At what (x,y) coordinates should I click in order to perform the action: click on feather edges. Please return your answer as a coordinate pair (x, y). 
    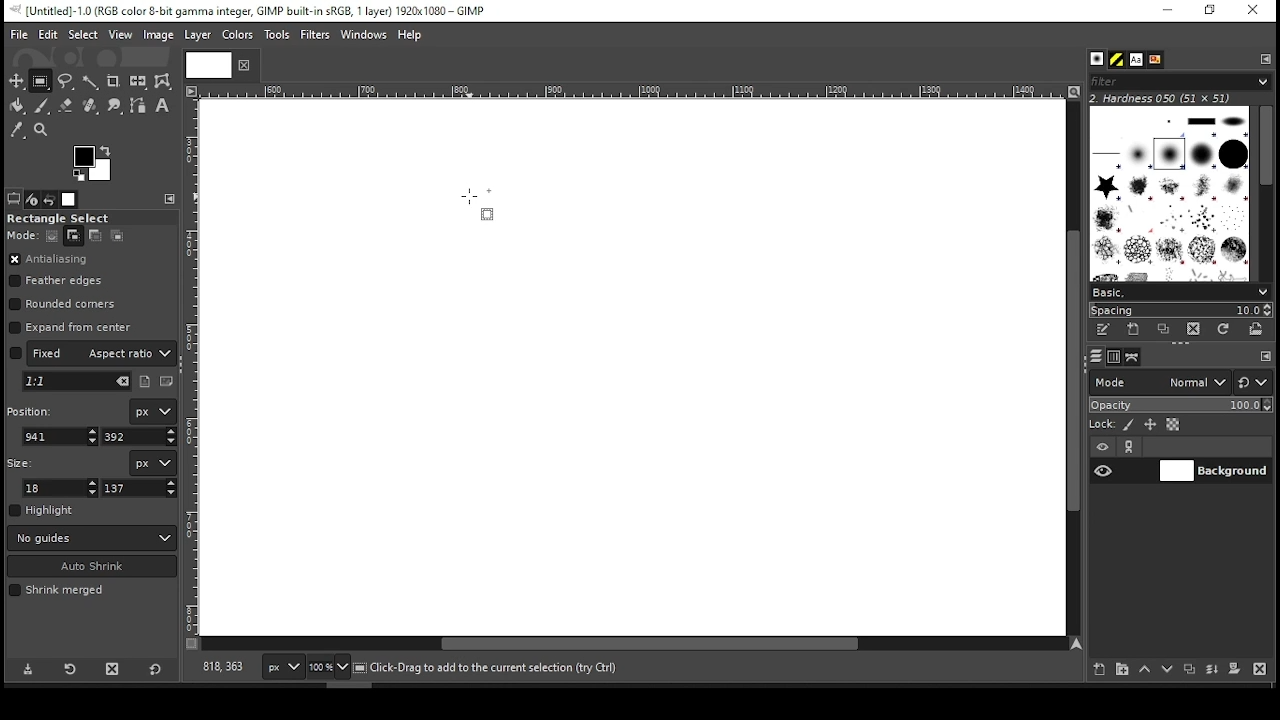
    Looking at the image, I should click on (61, 281).